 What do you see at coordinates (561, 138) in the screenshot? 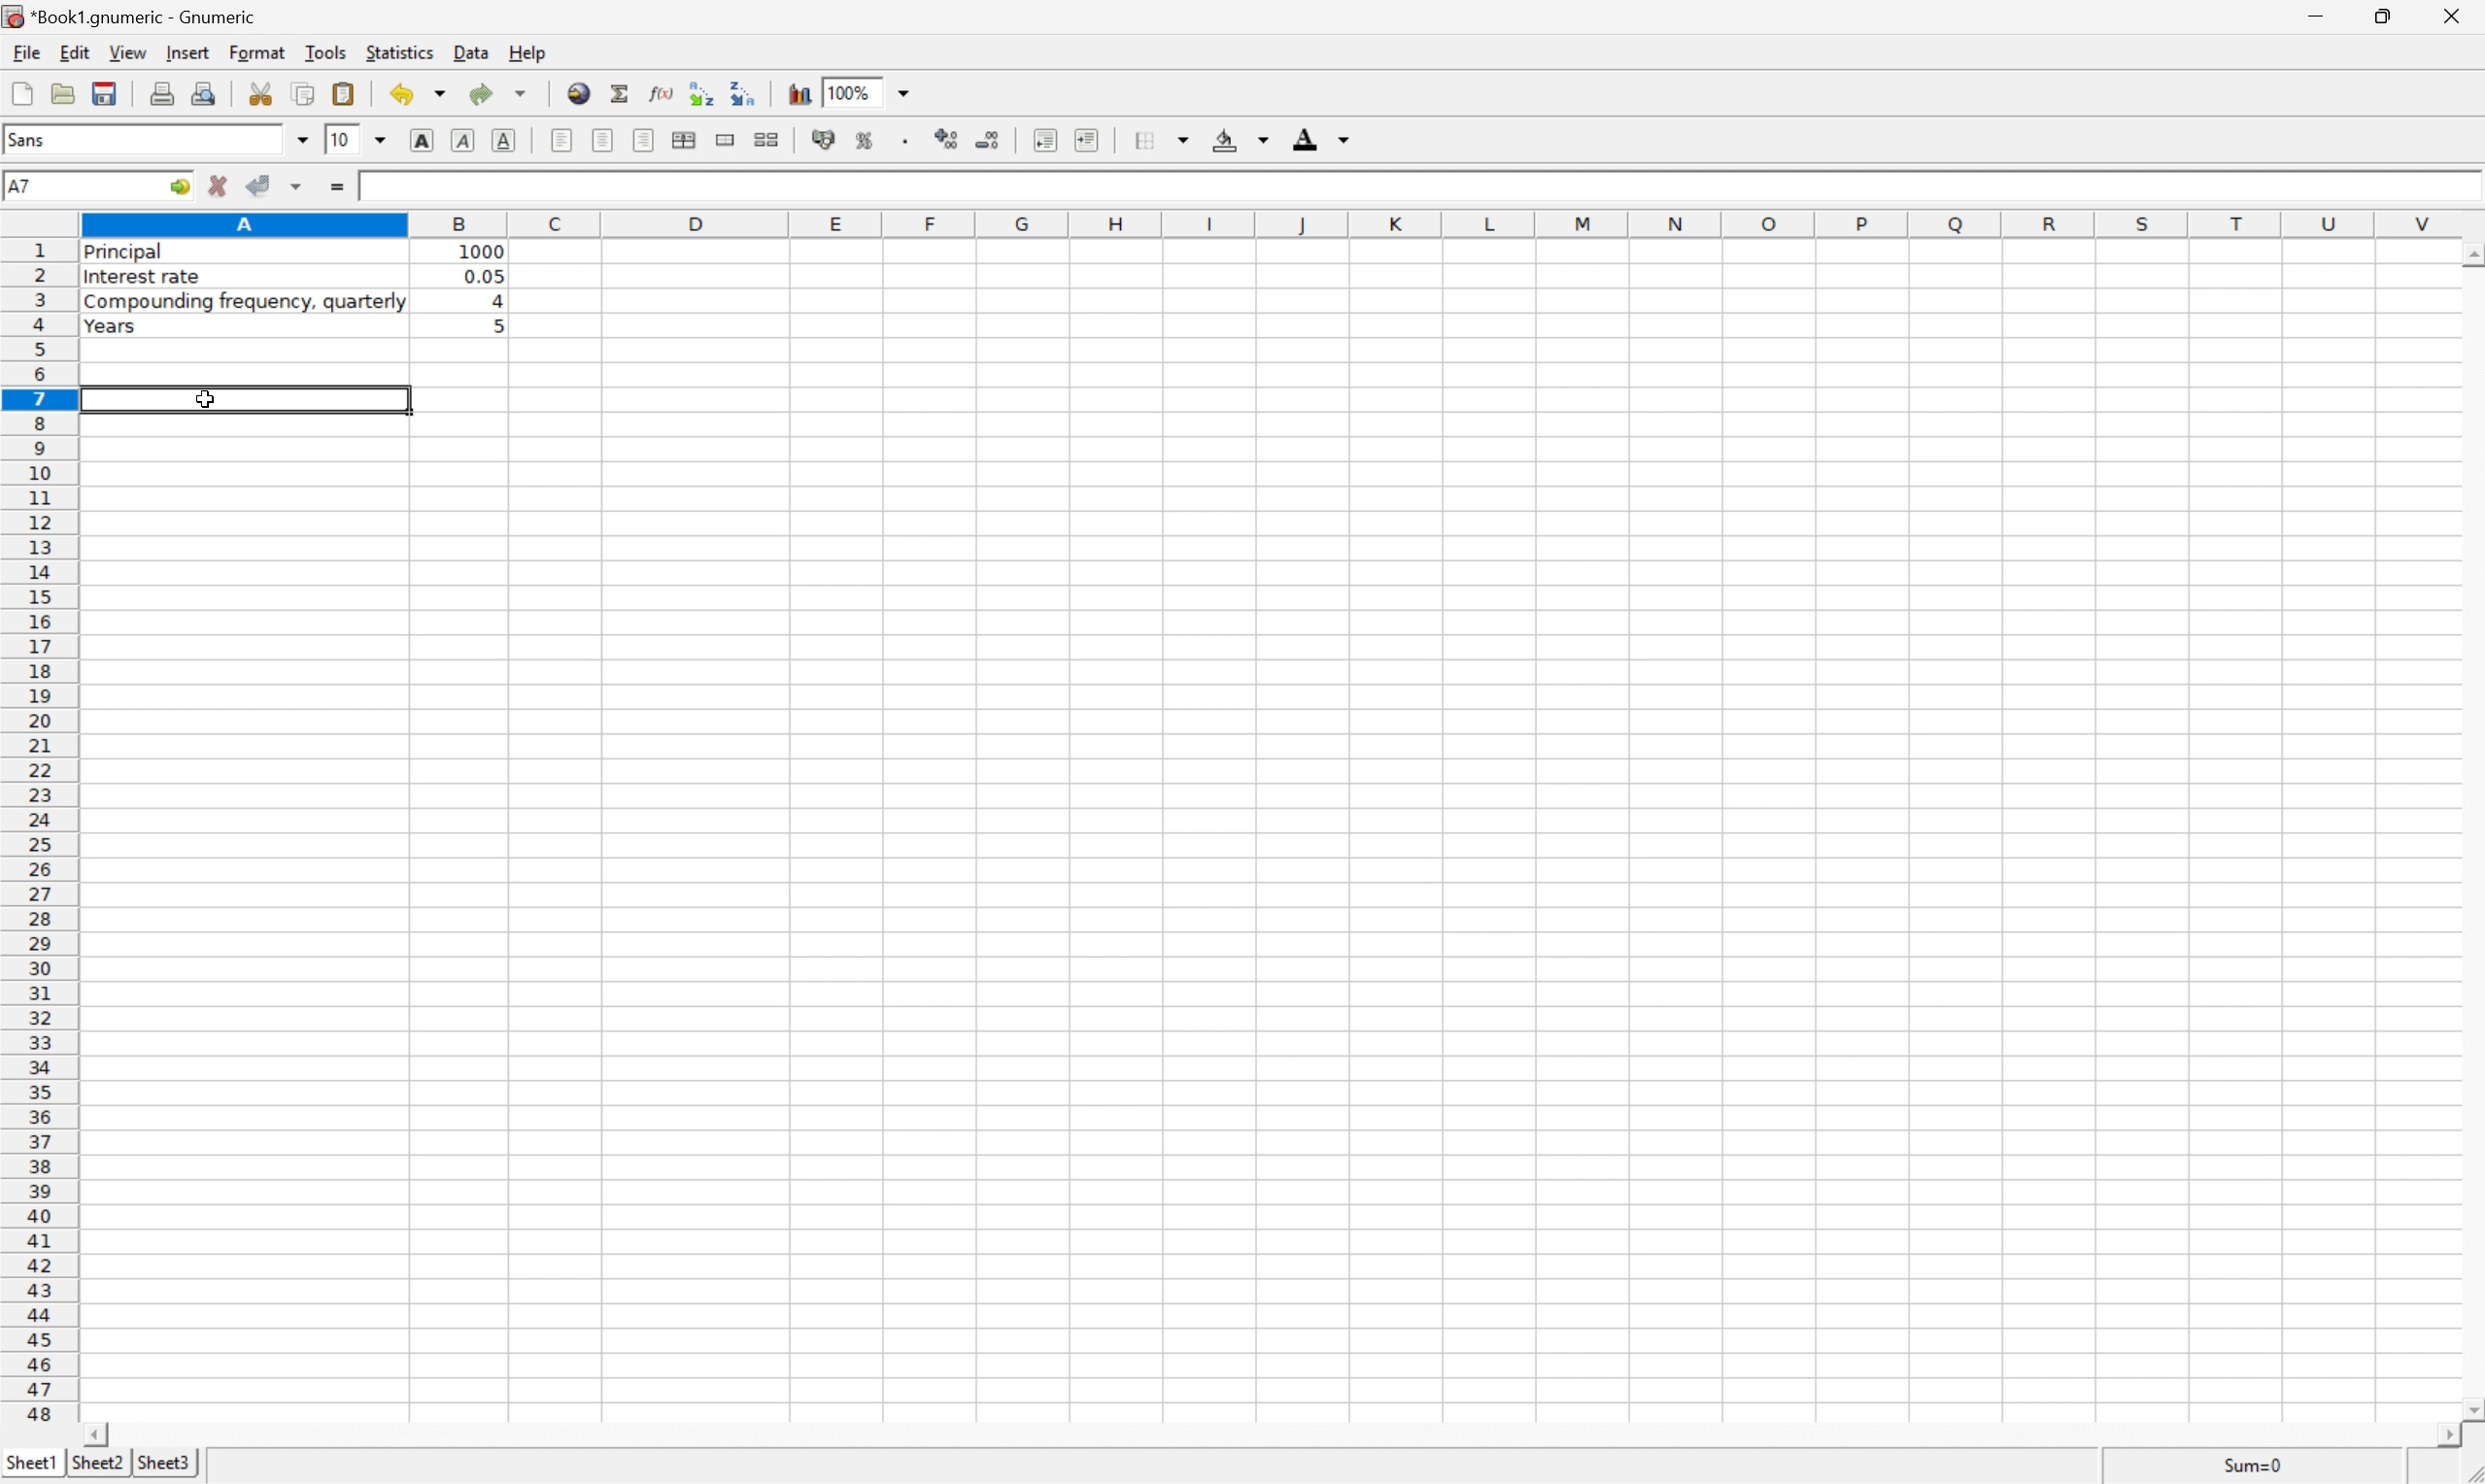
I see `align left` at bounding box center [561, 138].